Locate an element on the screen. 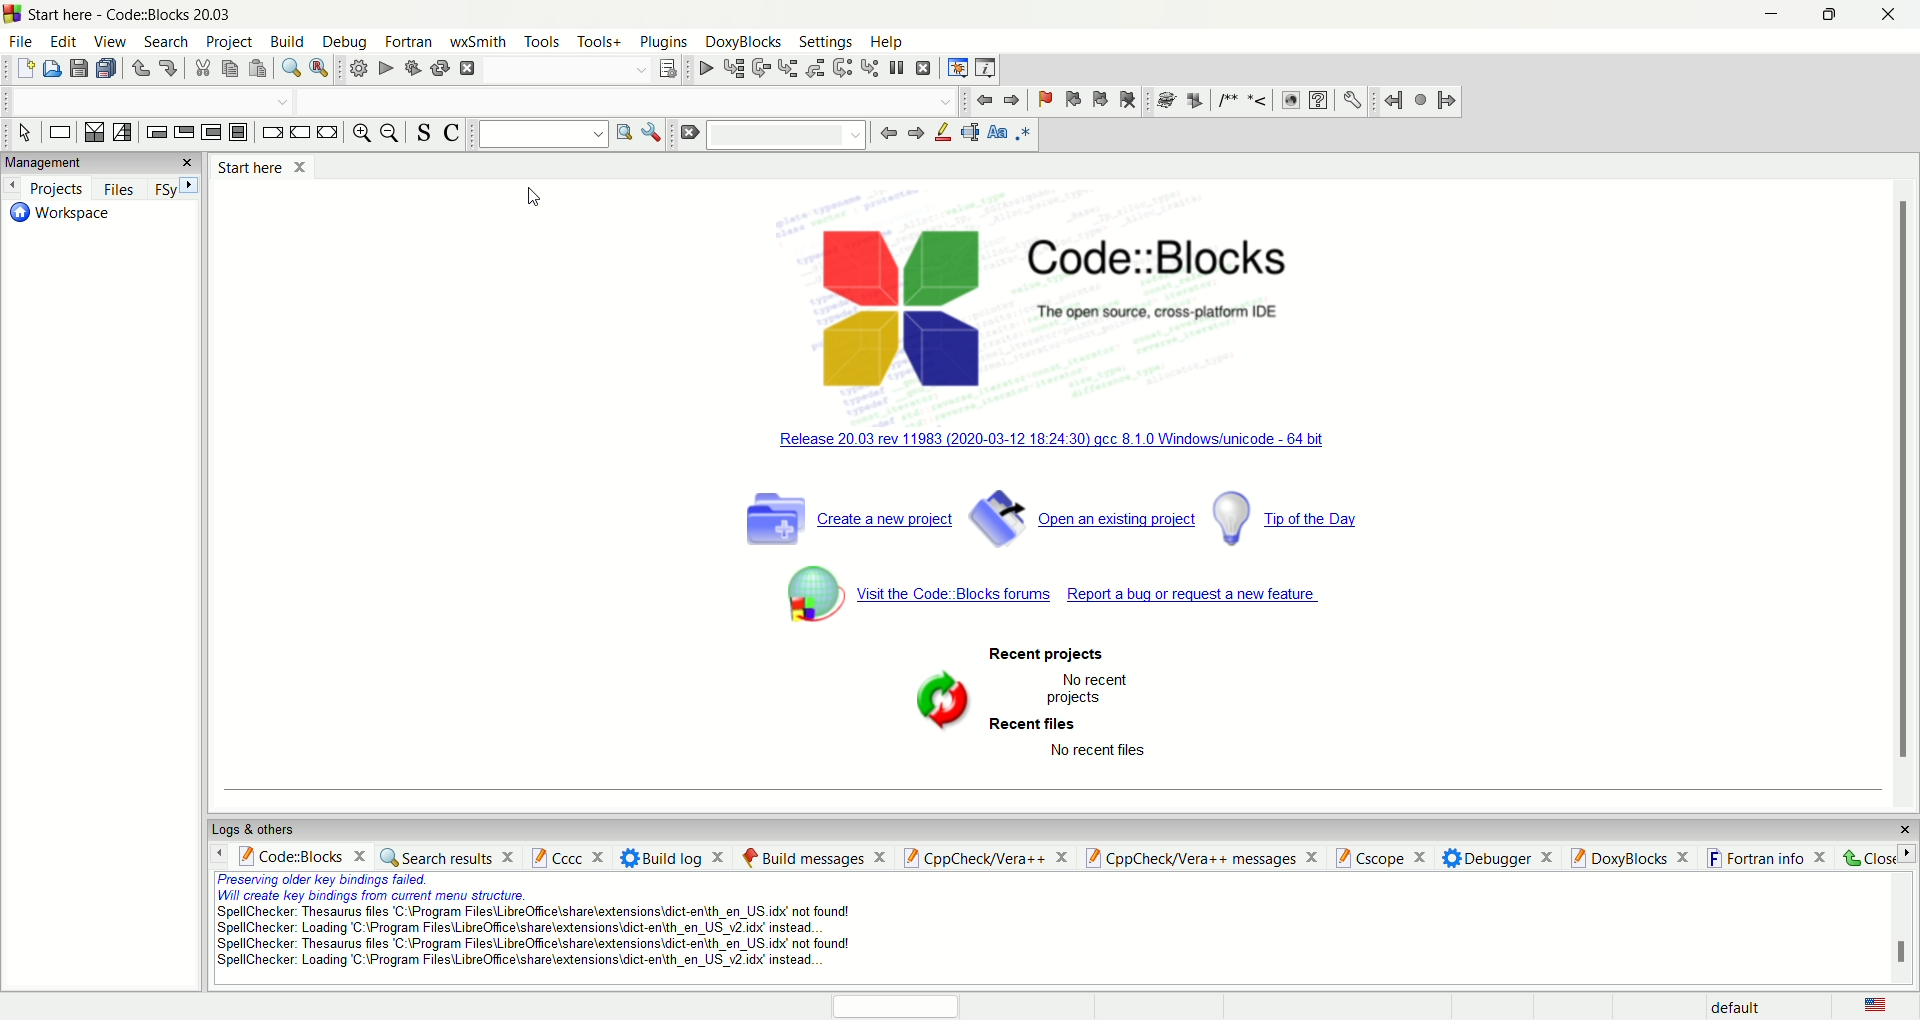 This screenshot has width=1920, height=1020. open is located at coordinates (52, 69).